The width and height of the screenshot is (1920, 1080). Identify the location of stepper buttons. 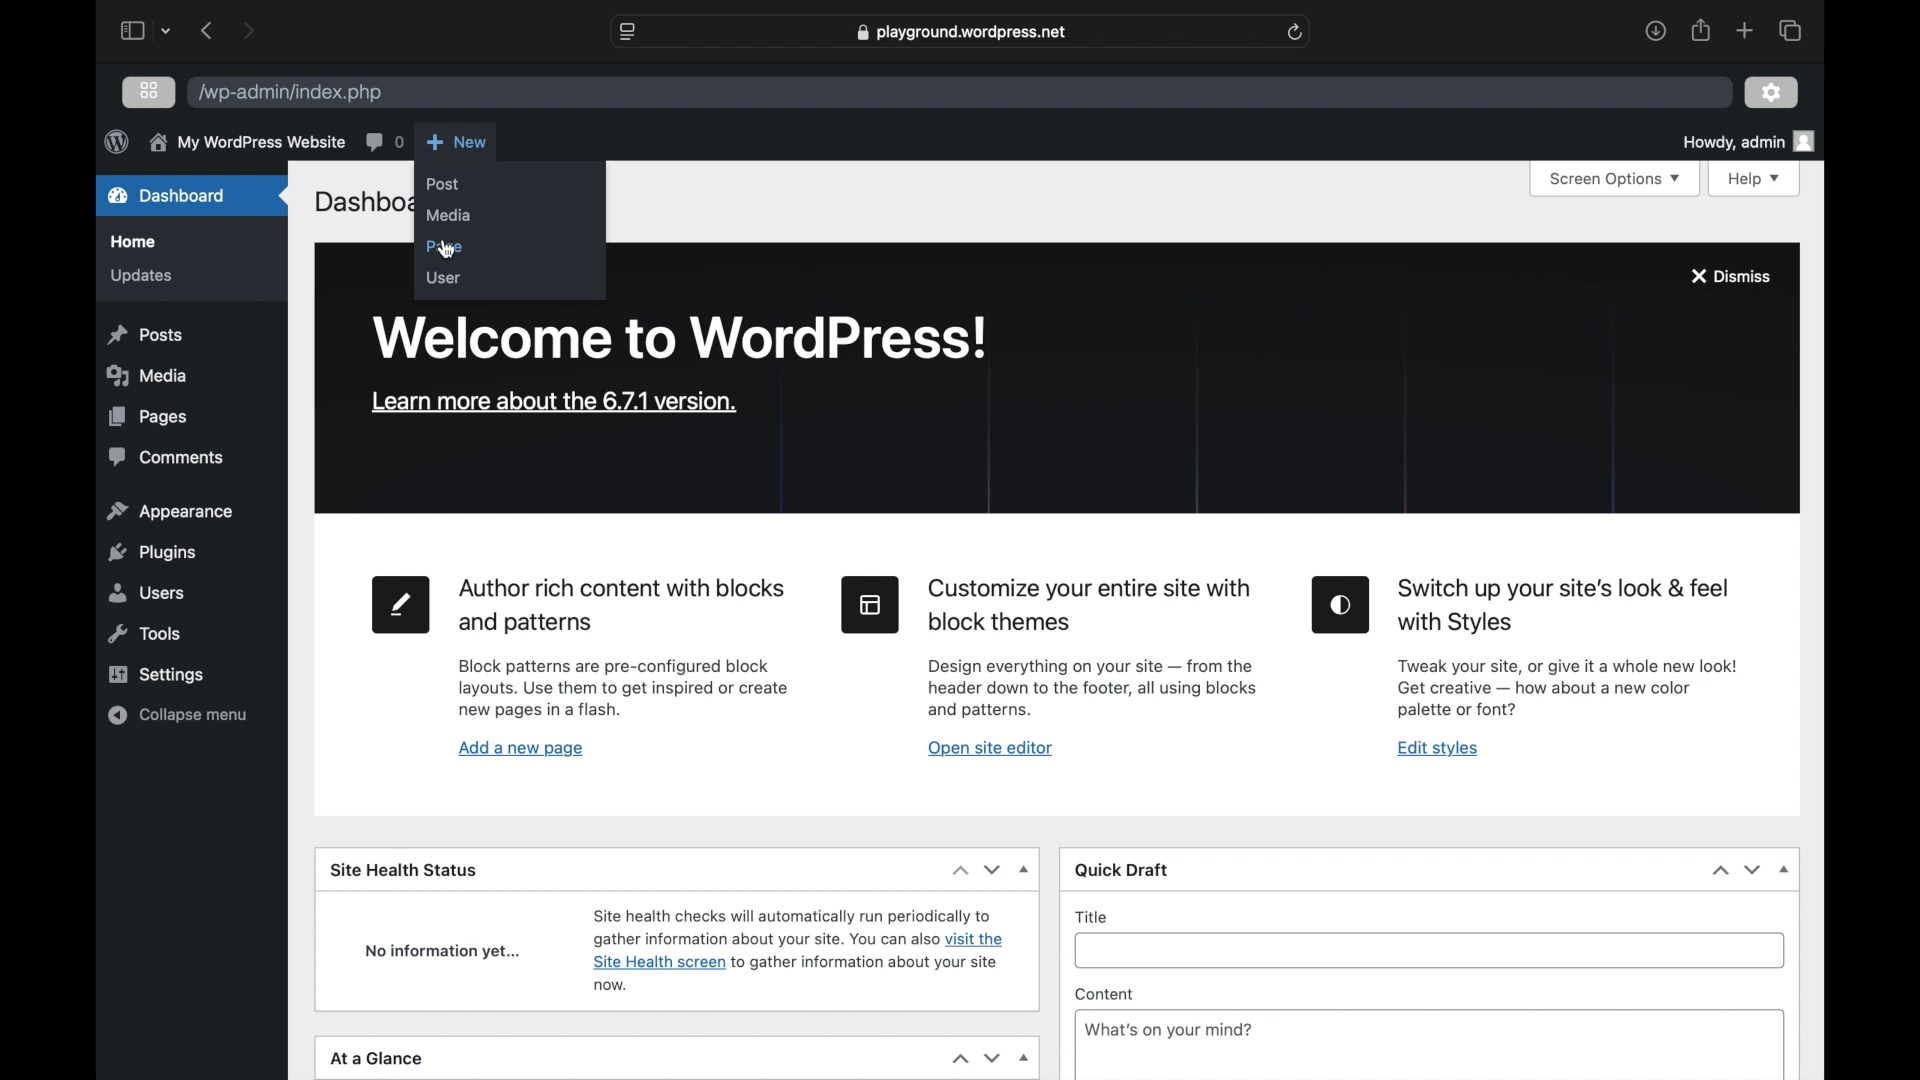
(1737, 870).